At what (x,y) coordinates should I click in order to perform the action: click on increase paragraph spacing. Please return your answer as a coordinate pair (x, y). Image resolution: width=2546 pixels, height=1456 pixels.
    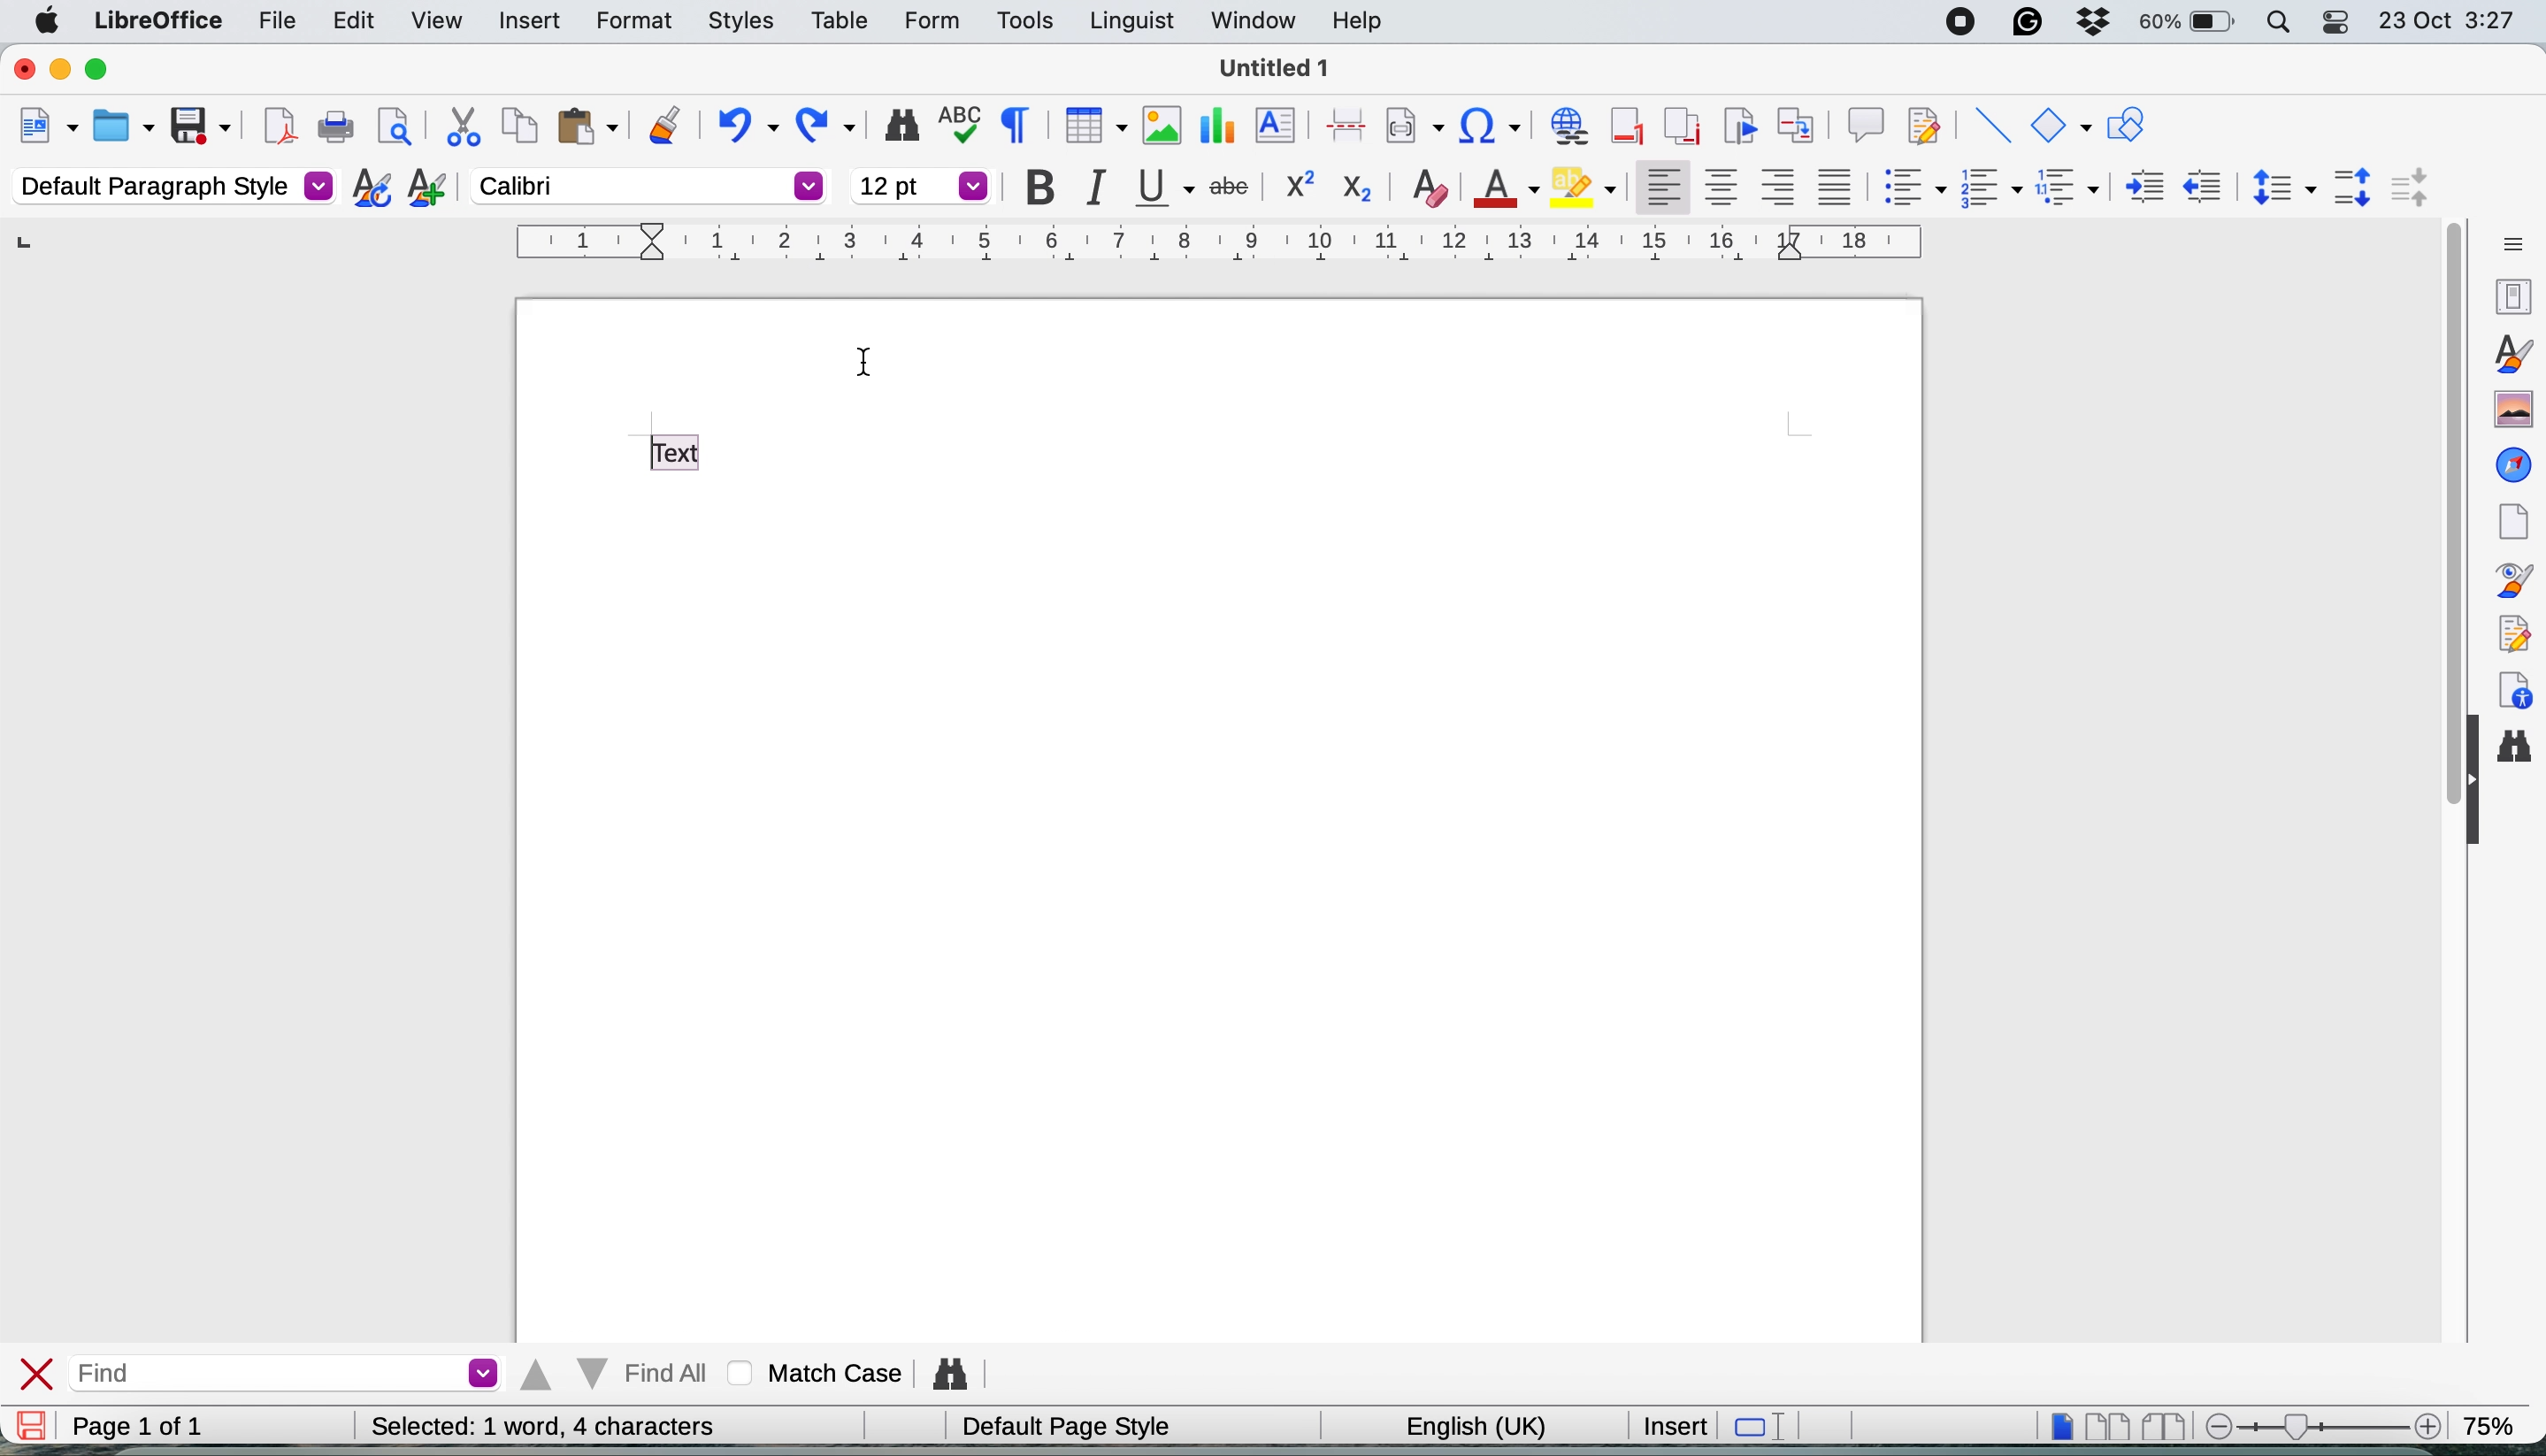
    Looking at the image, I should click on (2355, 185).